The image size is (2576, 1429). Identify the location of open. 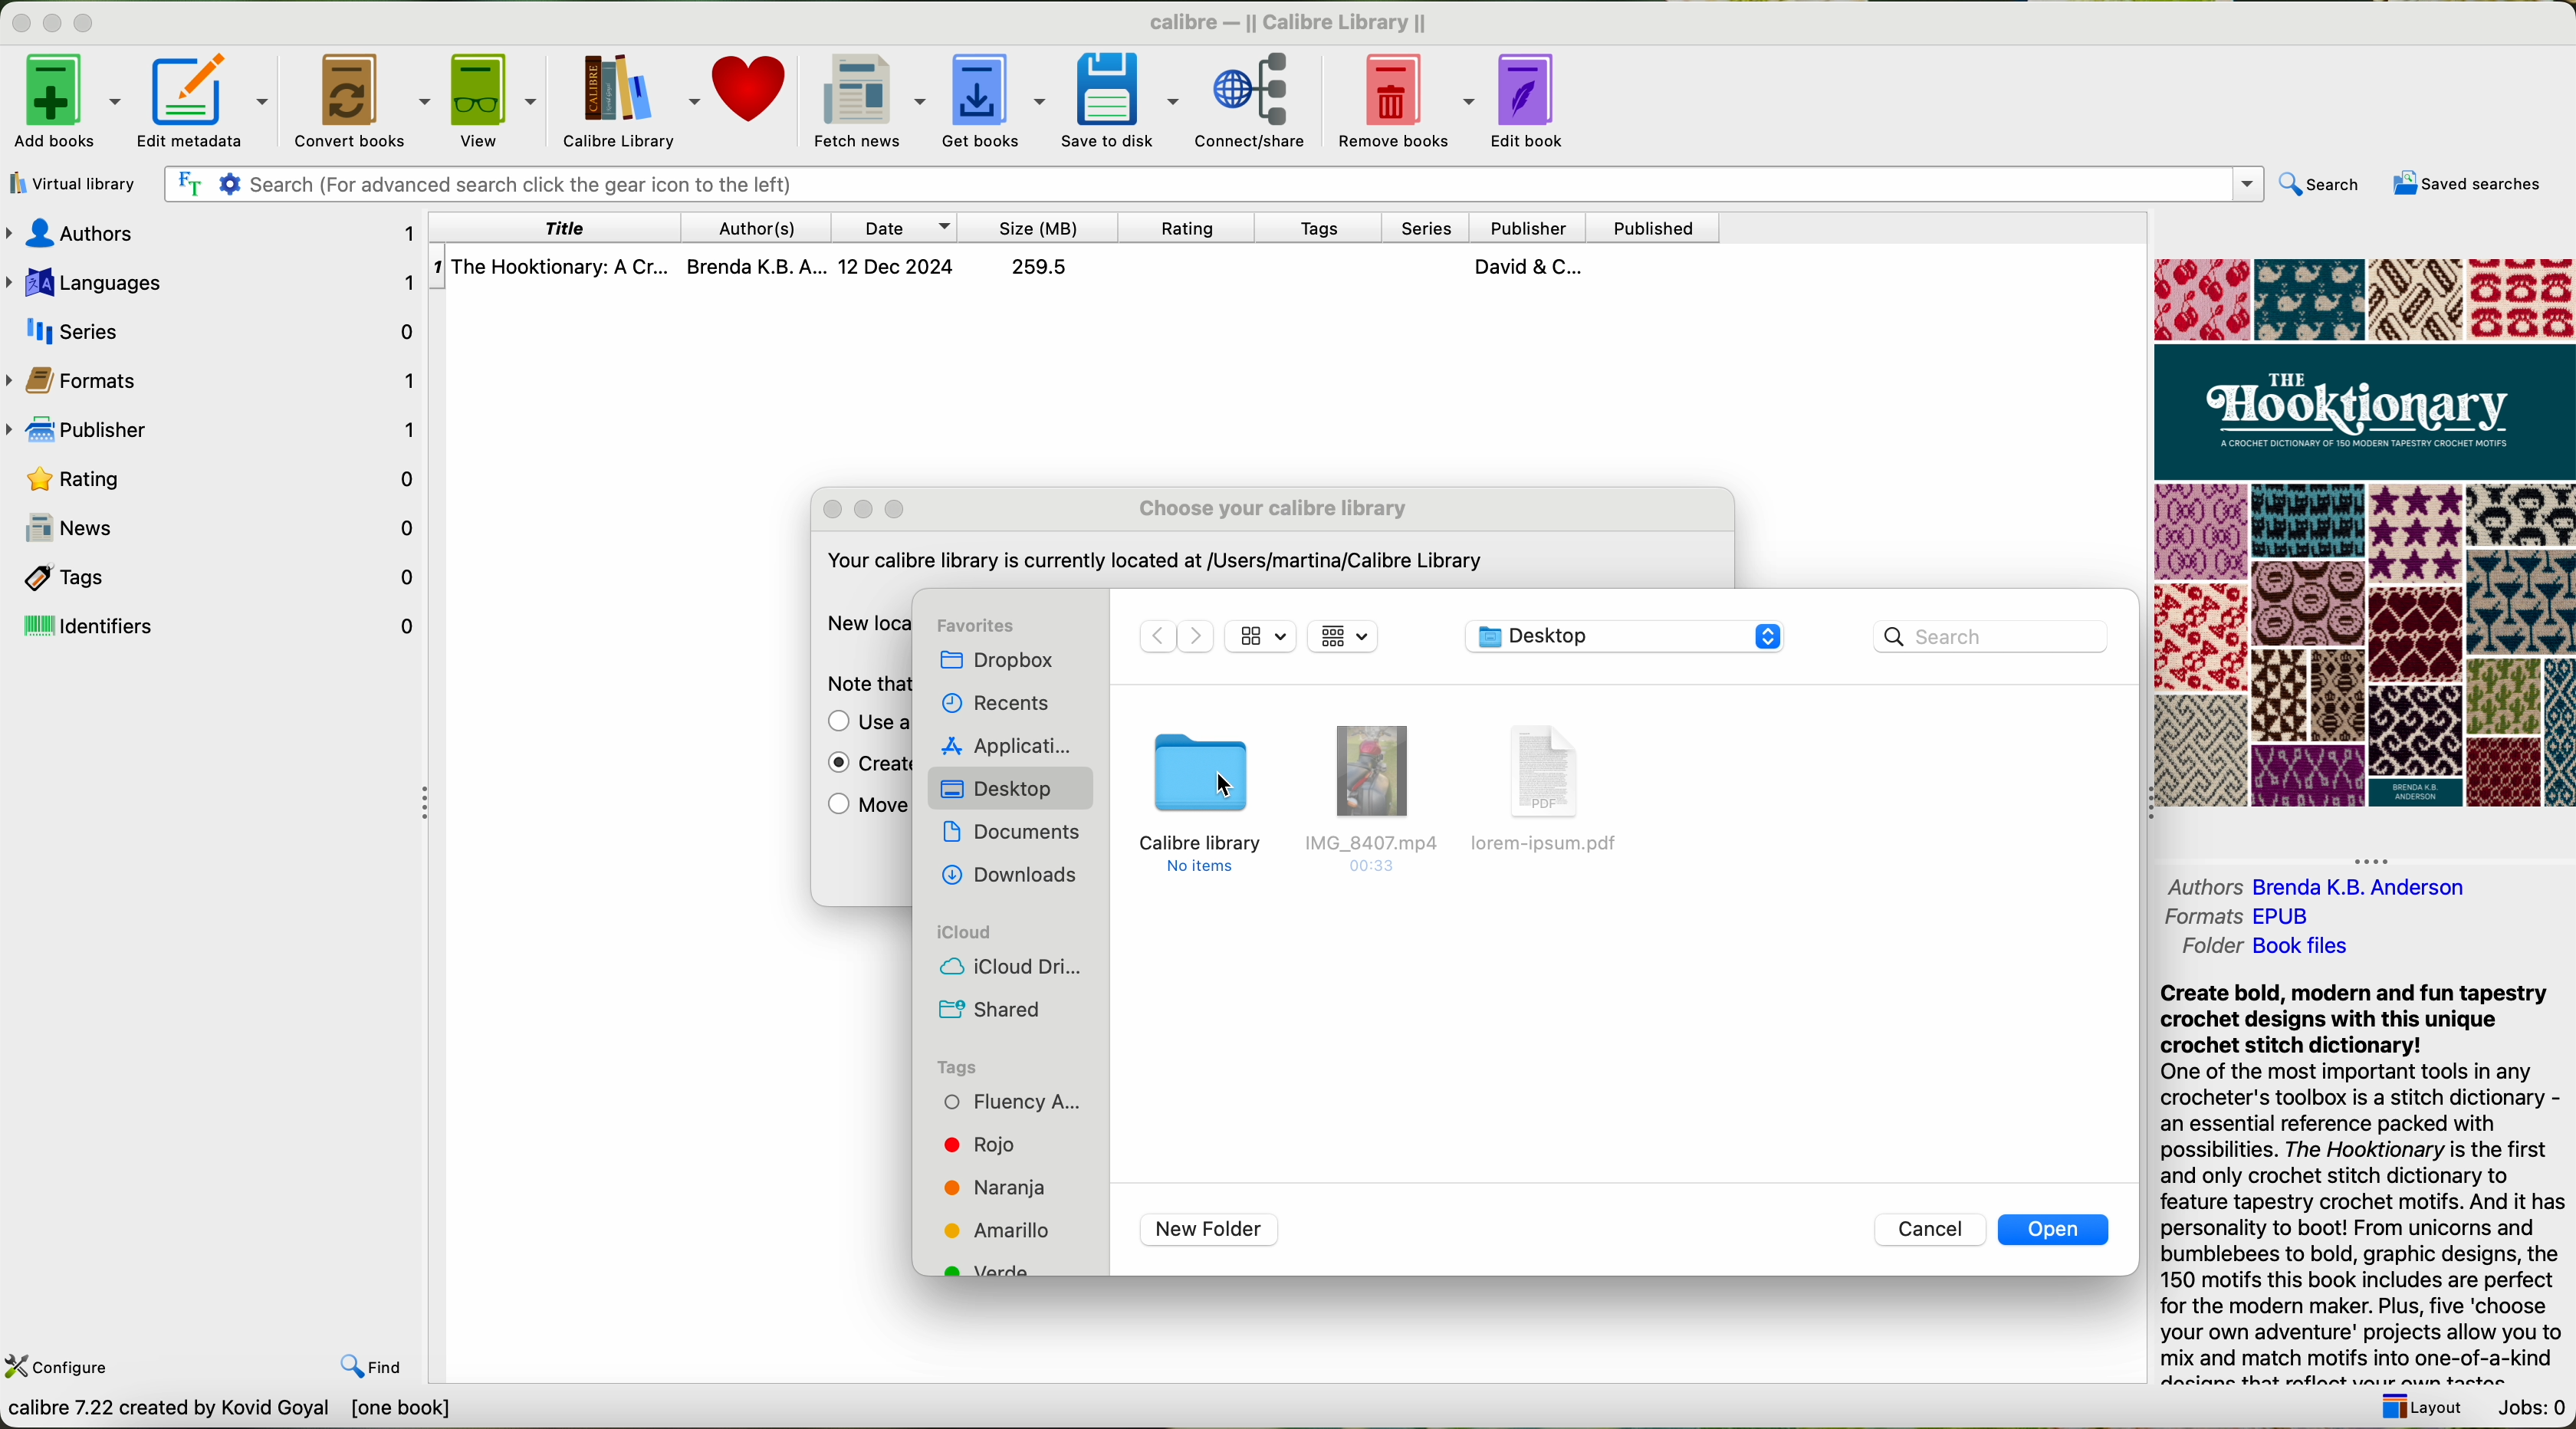
(2054, 1230).